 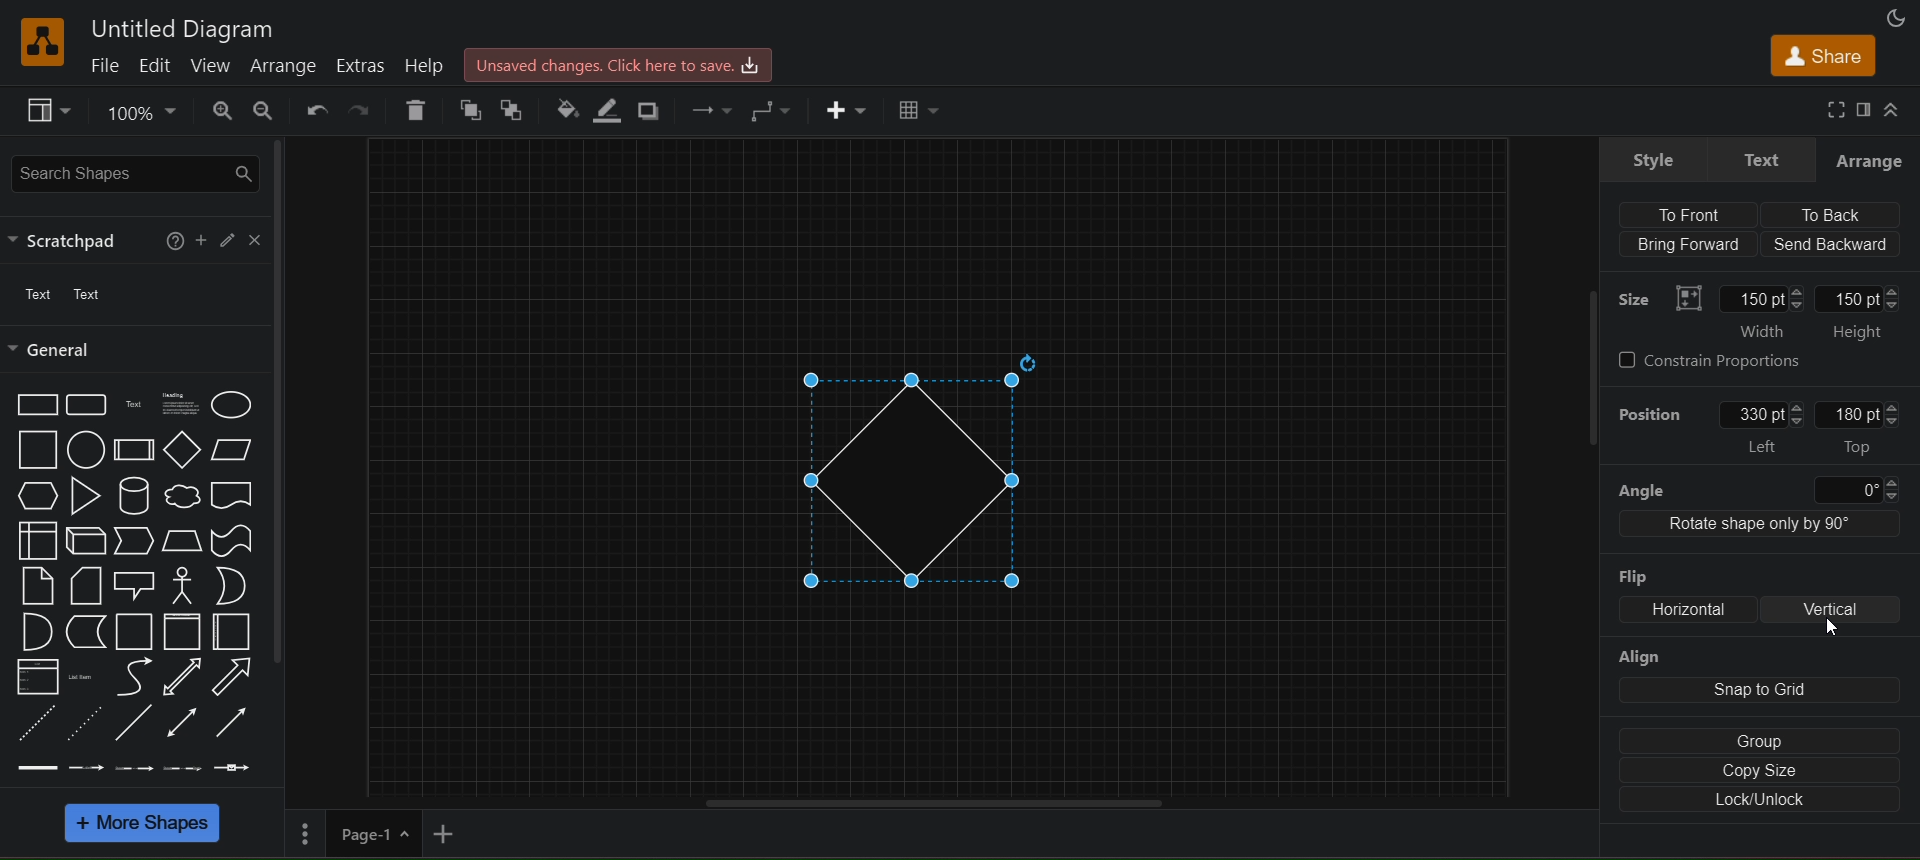 I want to click on page 1, so click(x=348, y=833).